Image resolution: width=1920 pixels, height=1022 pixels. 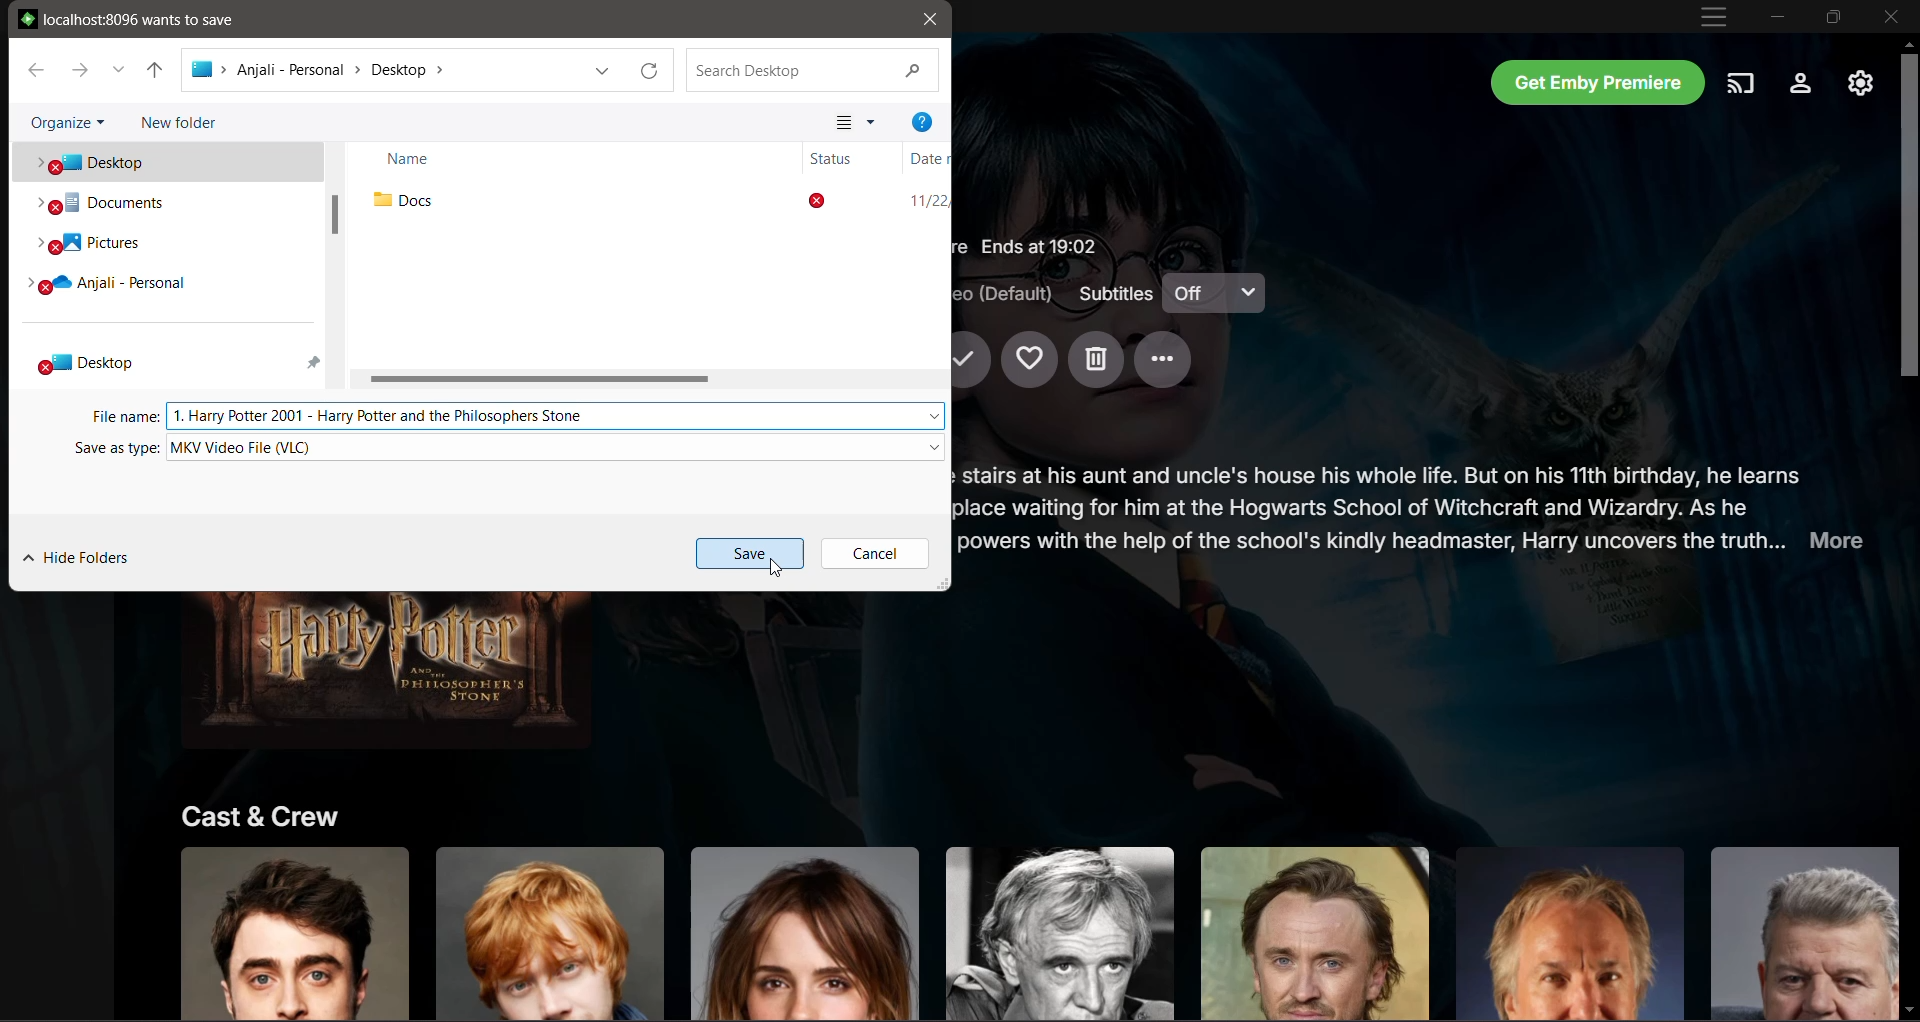 I want to click on Close, so click(x=1891, y=17).